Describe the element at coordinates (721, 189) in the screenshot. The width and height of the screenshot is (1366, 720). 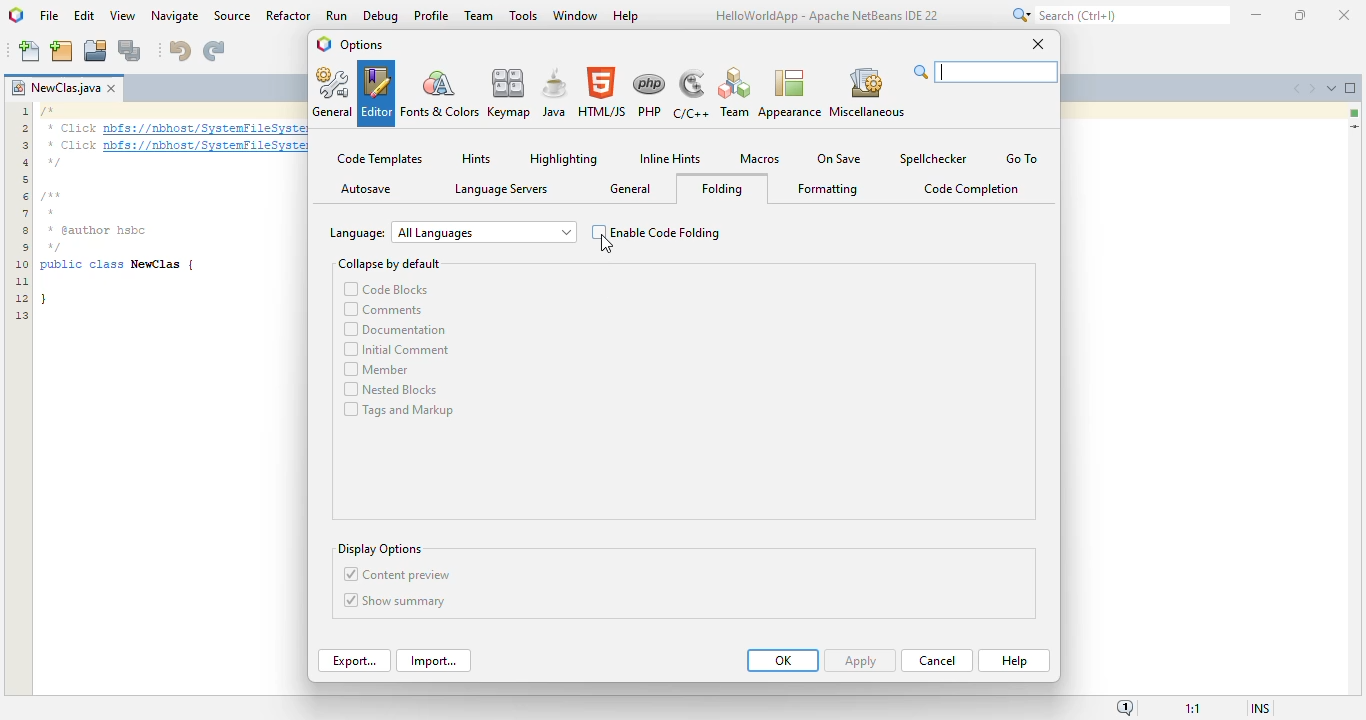
I see `folding` at that location.